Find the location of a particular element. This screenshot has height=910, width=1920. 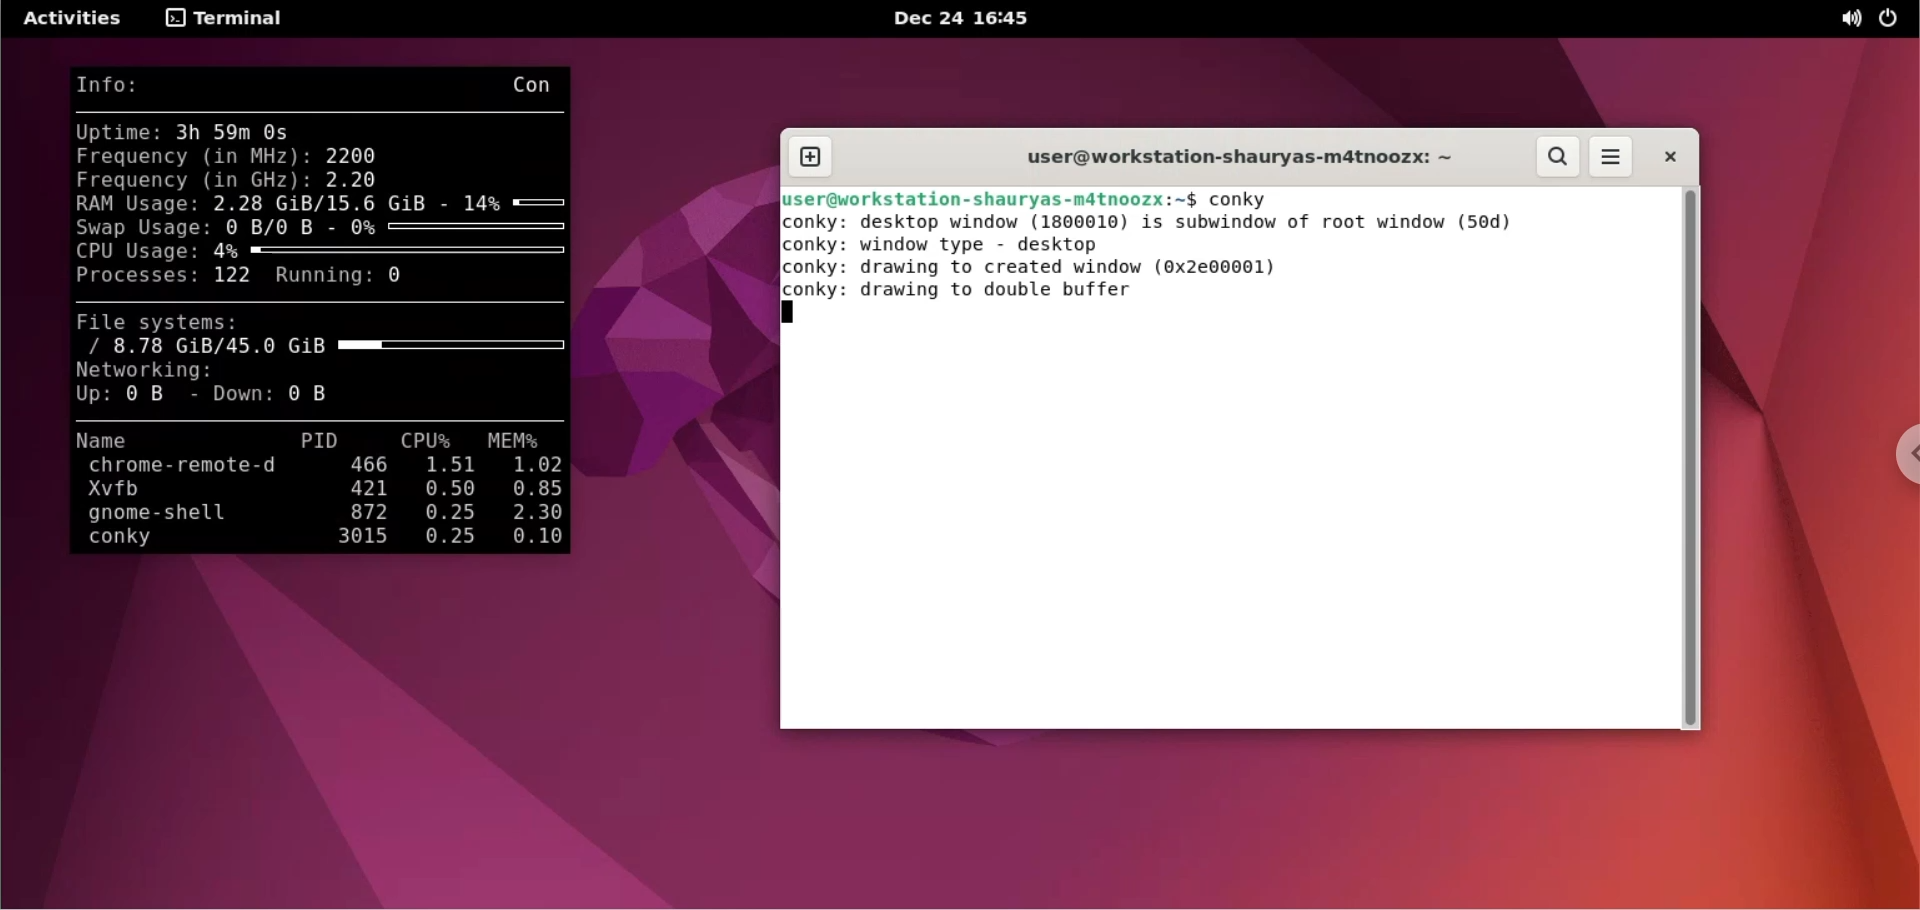

uptime: is located at coordinates (119, 132).